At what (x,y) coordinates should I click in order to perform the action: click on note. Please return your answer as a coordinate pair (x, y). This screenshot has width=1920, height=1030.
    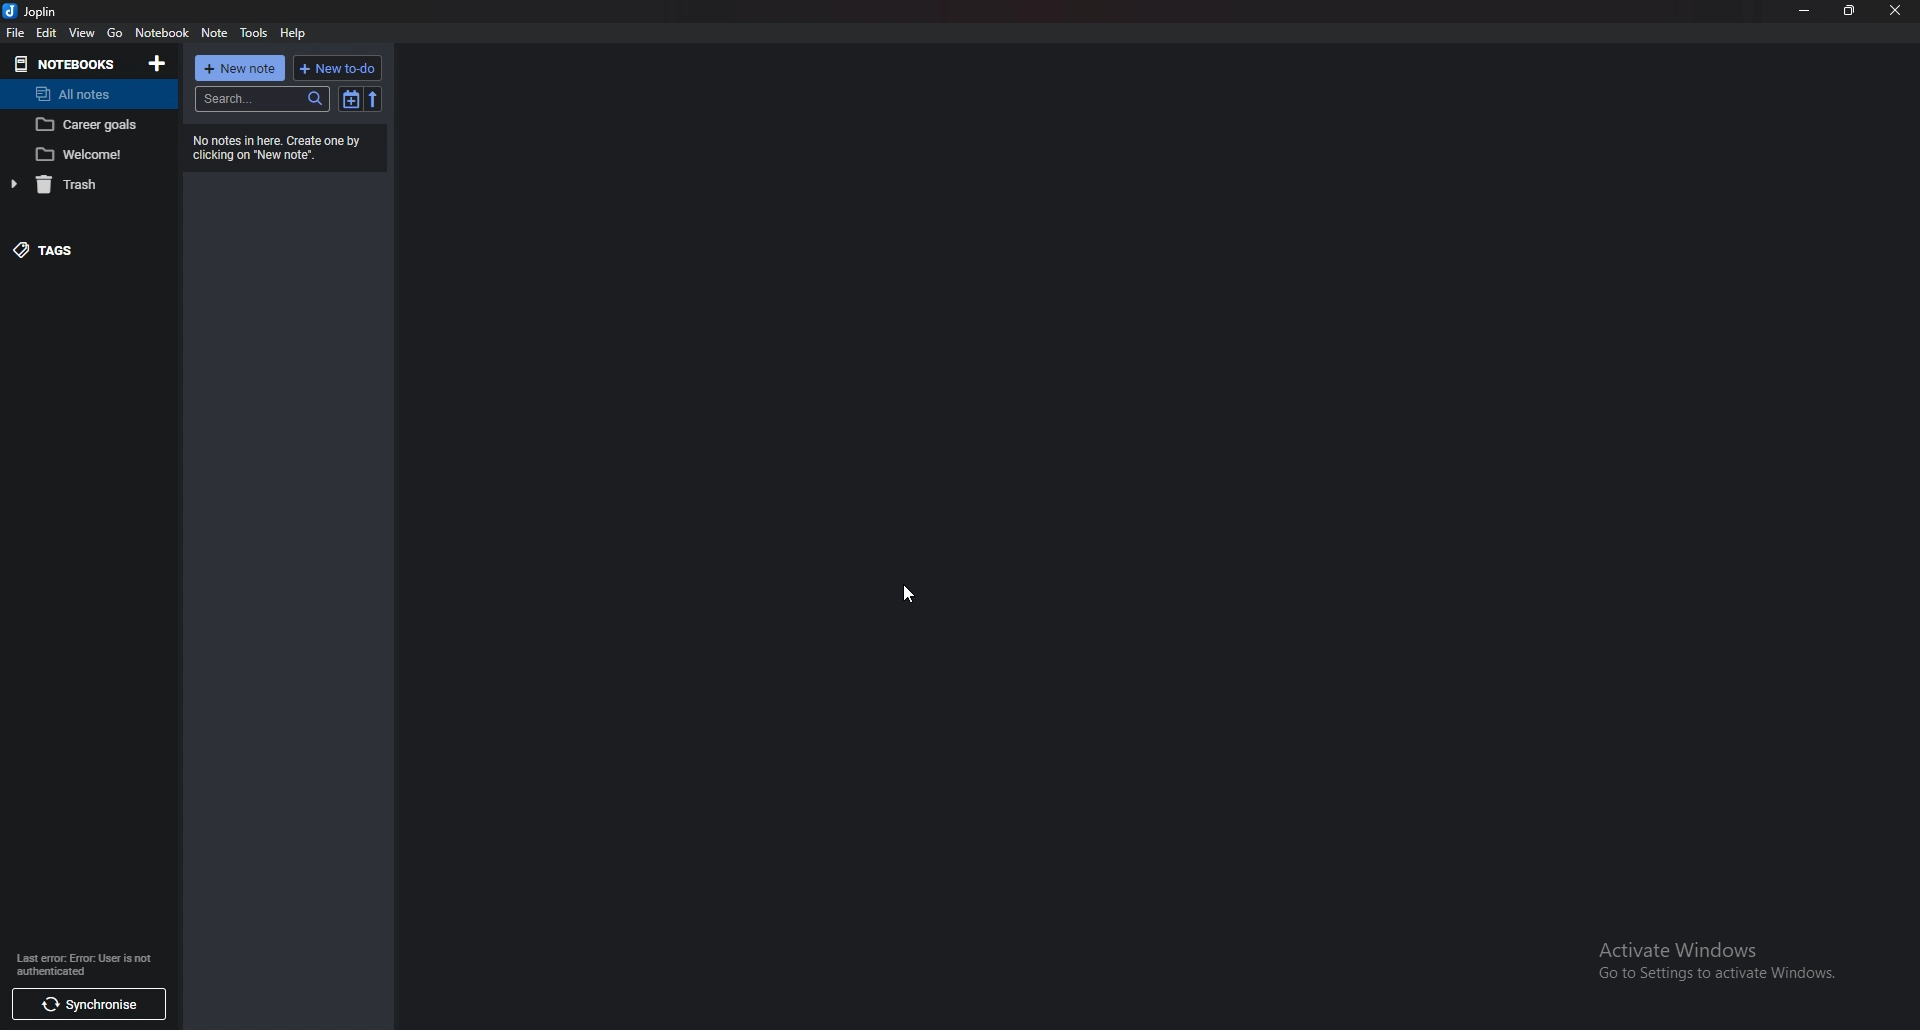
    Looking at the image, I should click on (84, 154).